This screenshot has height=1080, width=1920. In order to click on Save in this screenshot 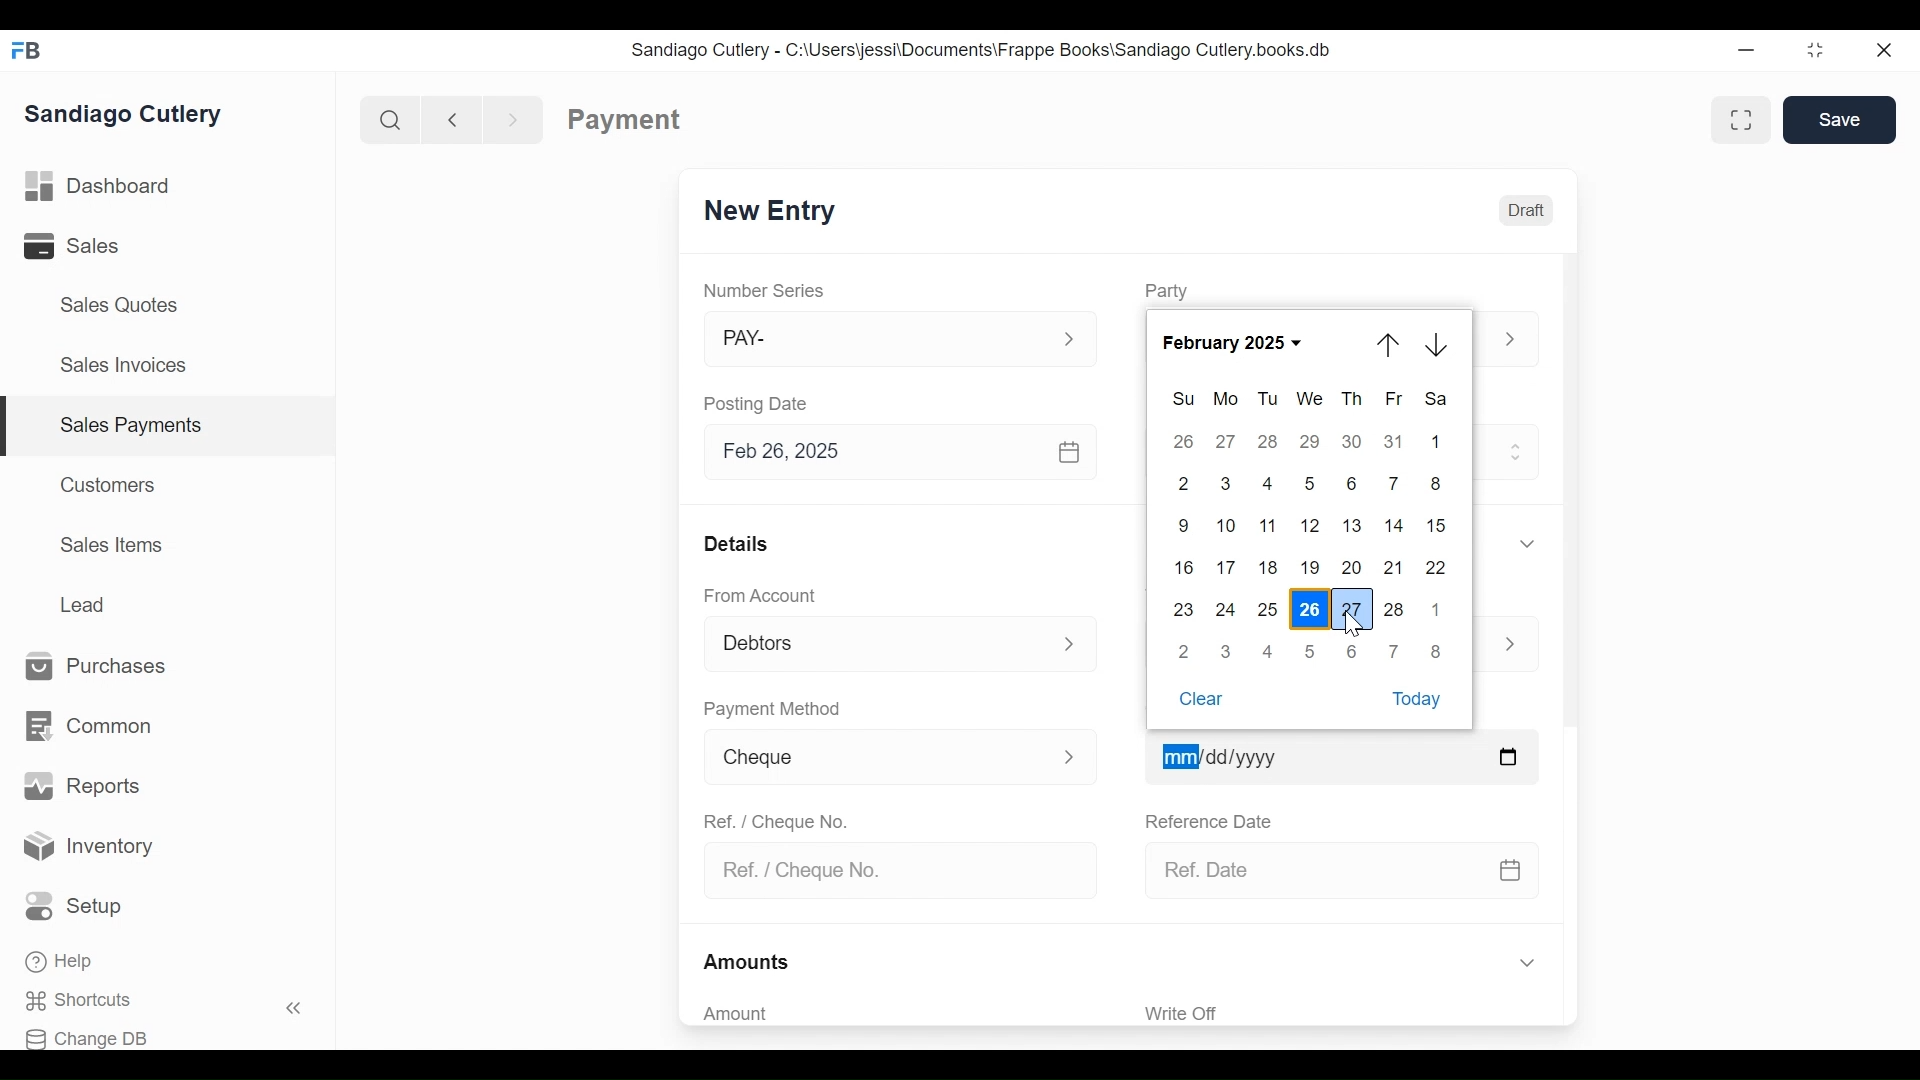, I will do `click(1840, 120)`.